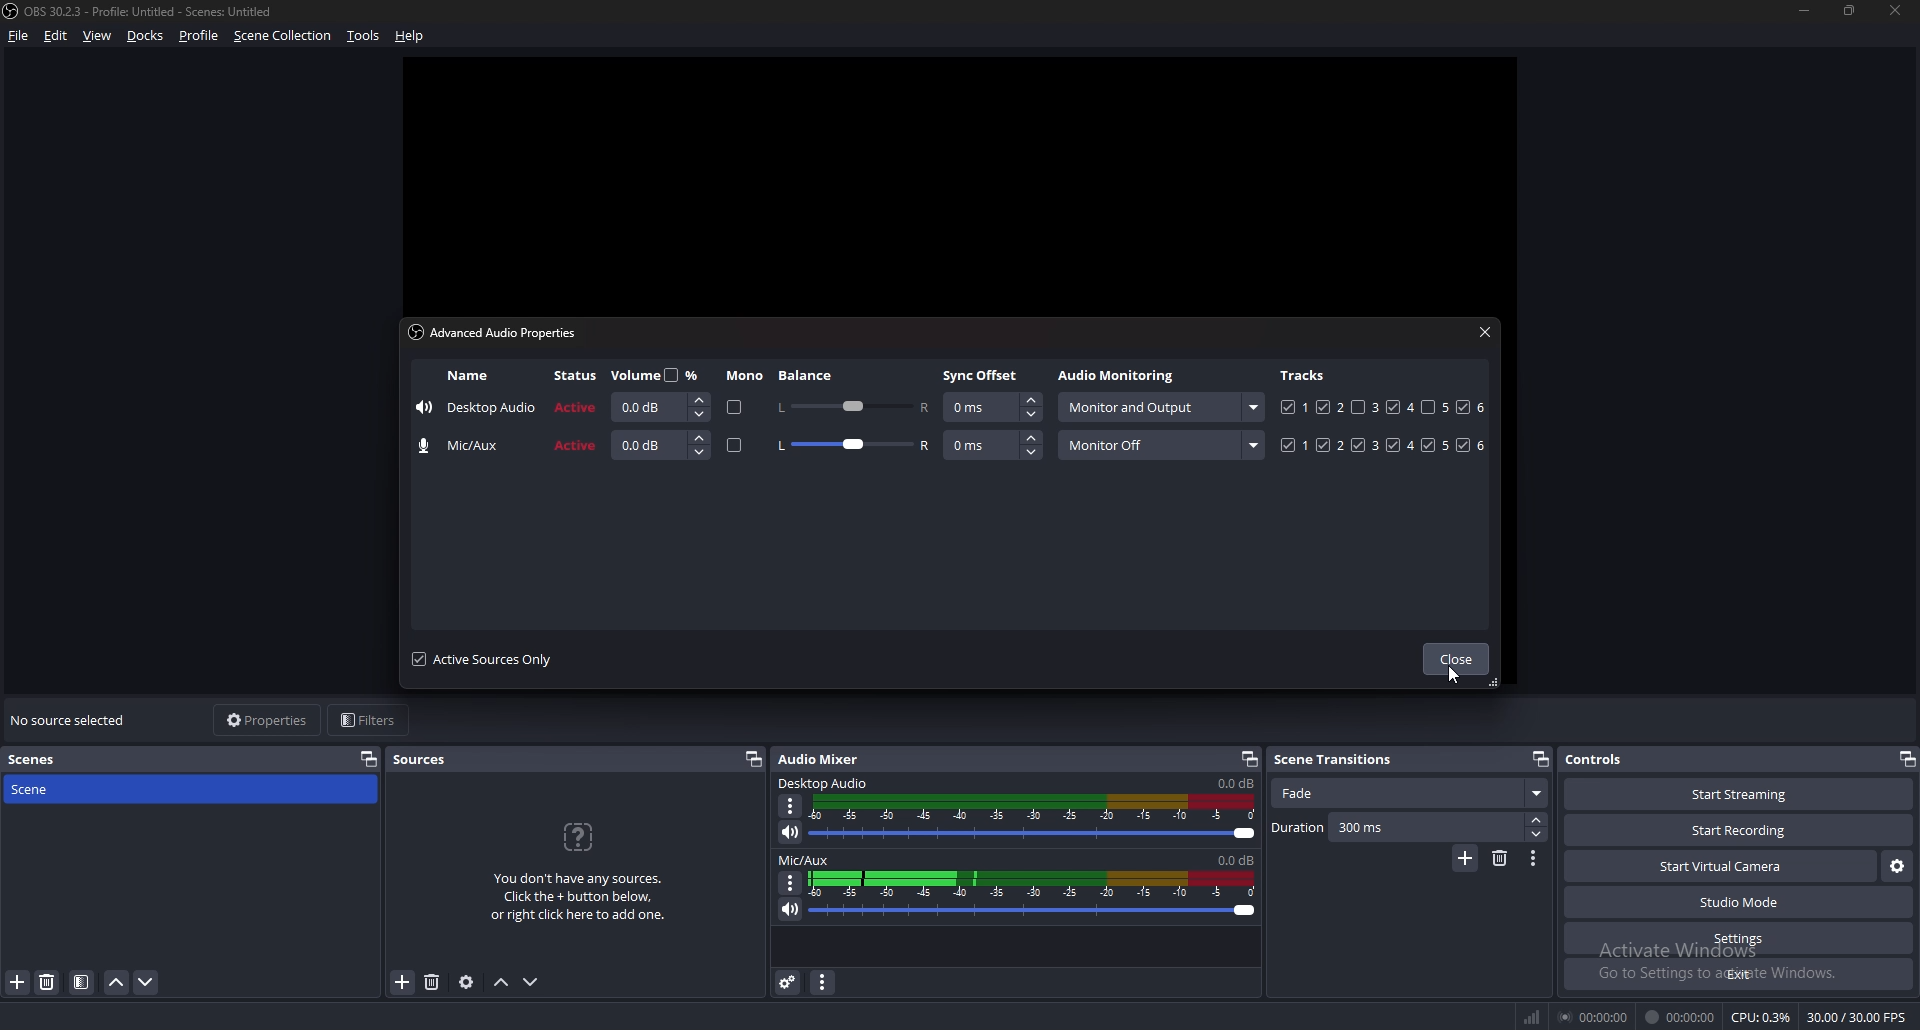 This screenshot has width=1920, height=1030. Describe the element at coordinates (657, 407) in the screenshot. I see `volume input` at that location.